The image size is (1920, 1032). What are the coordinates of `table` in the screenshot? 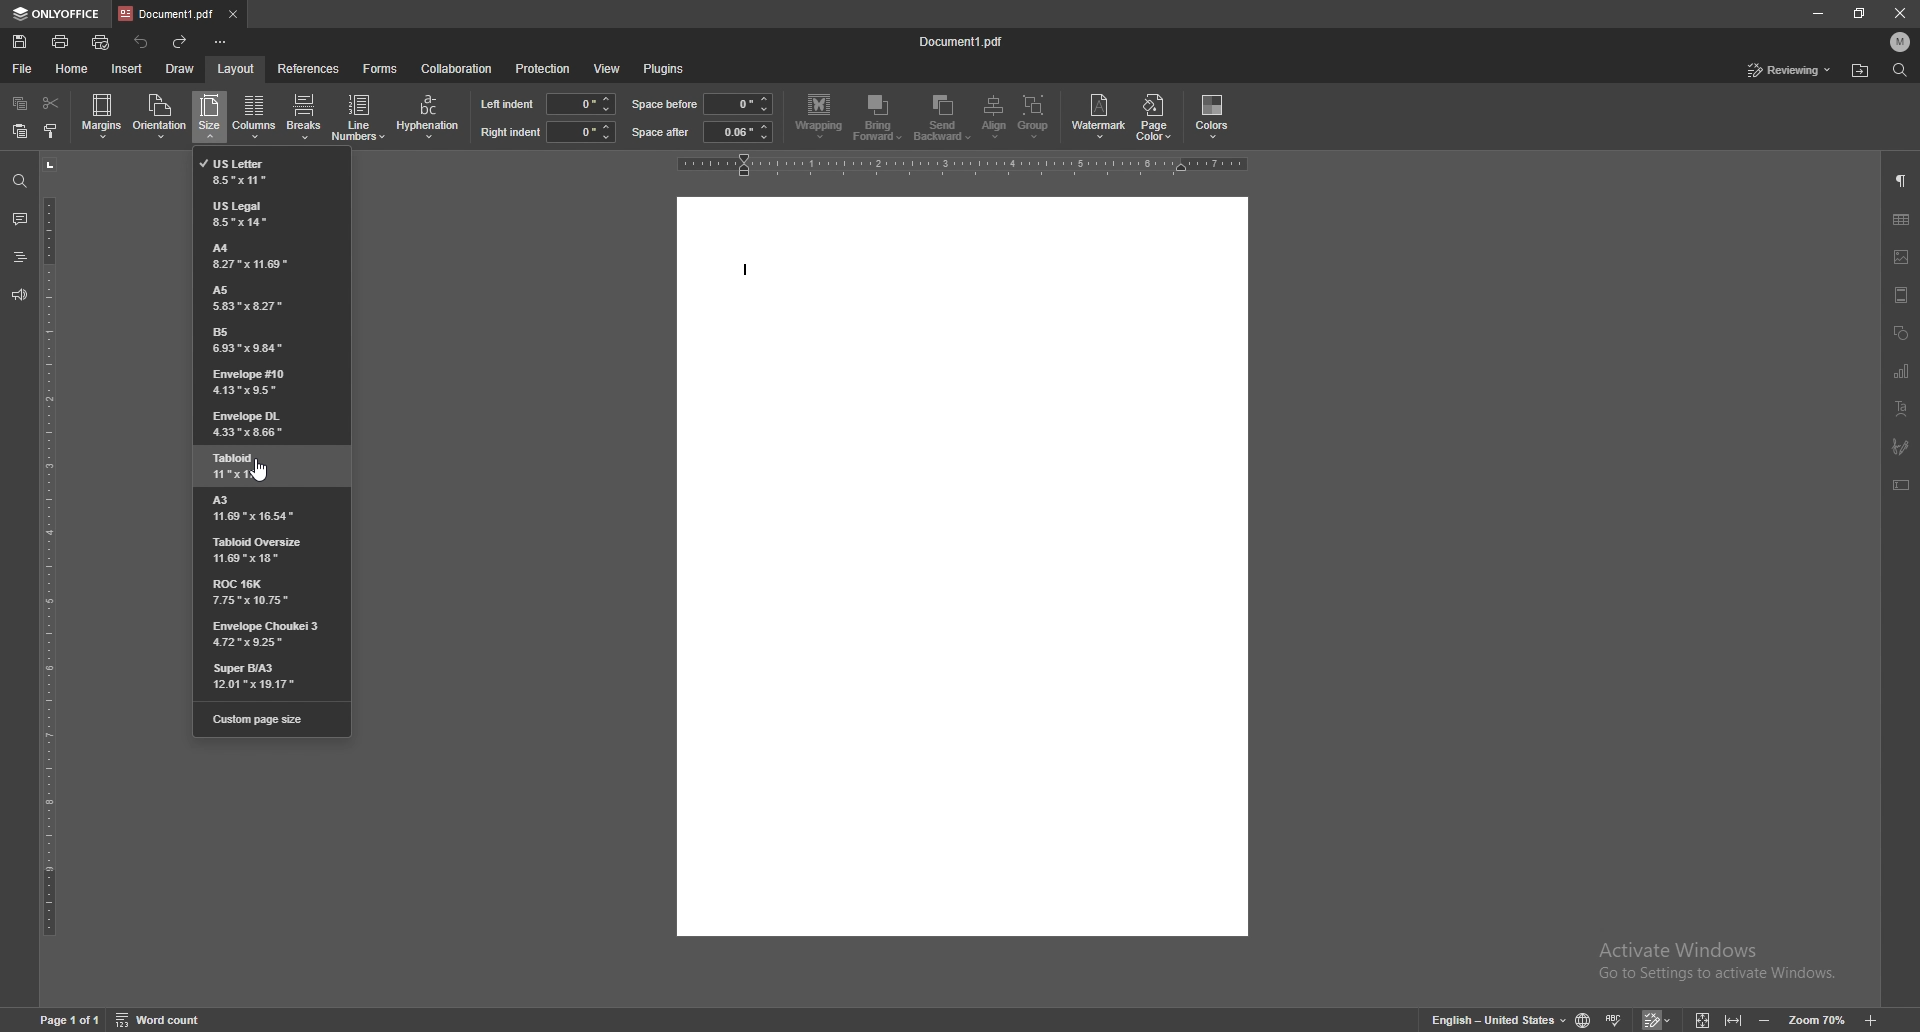 It's located at (1901, 219).